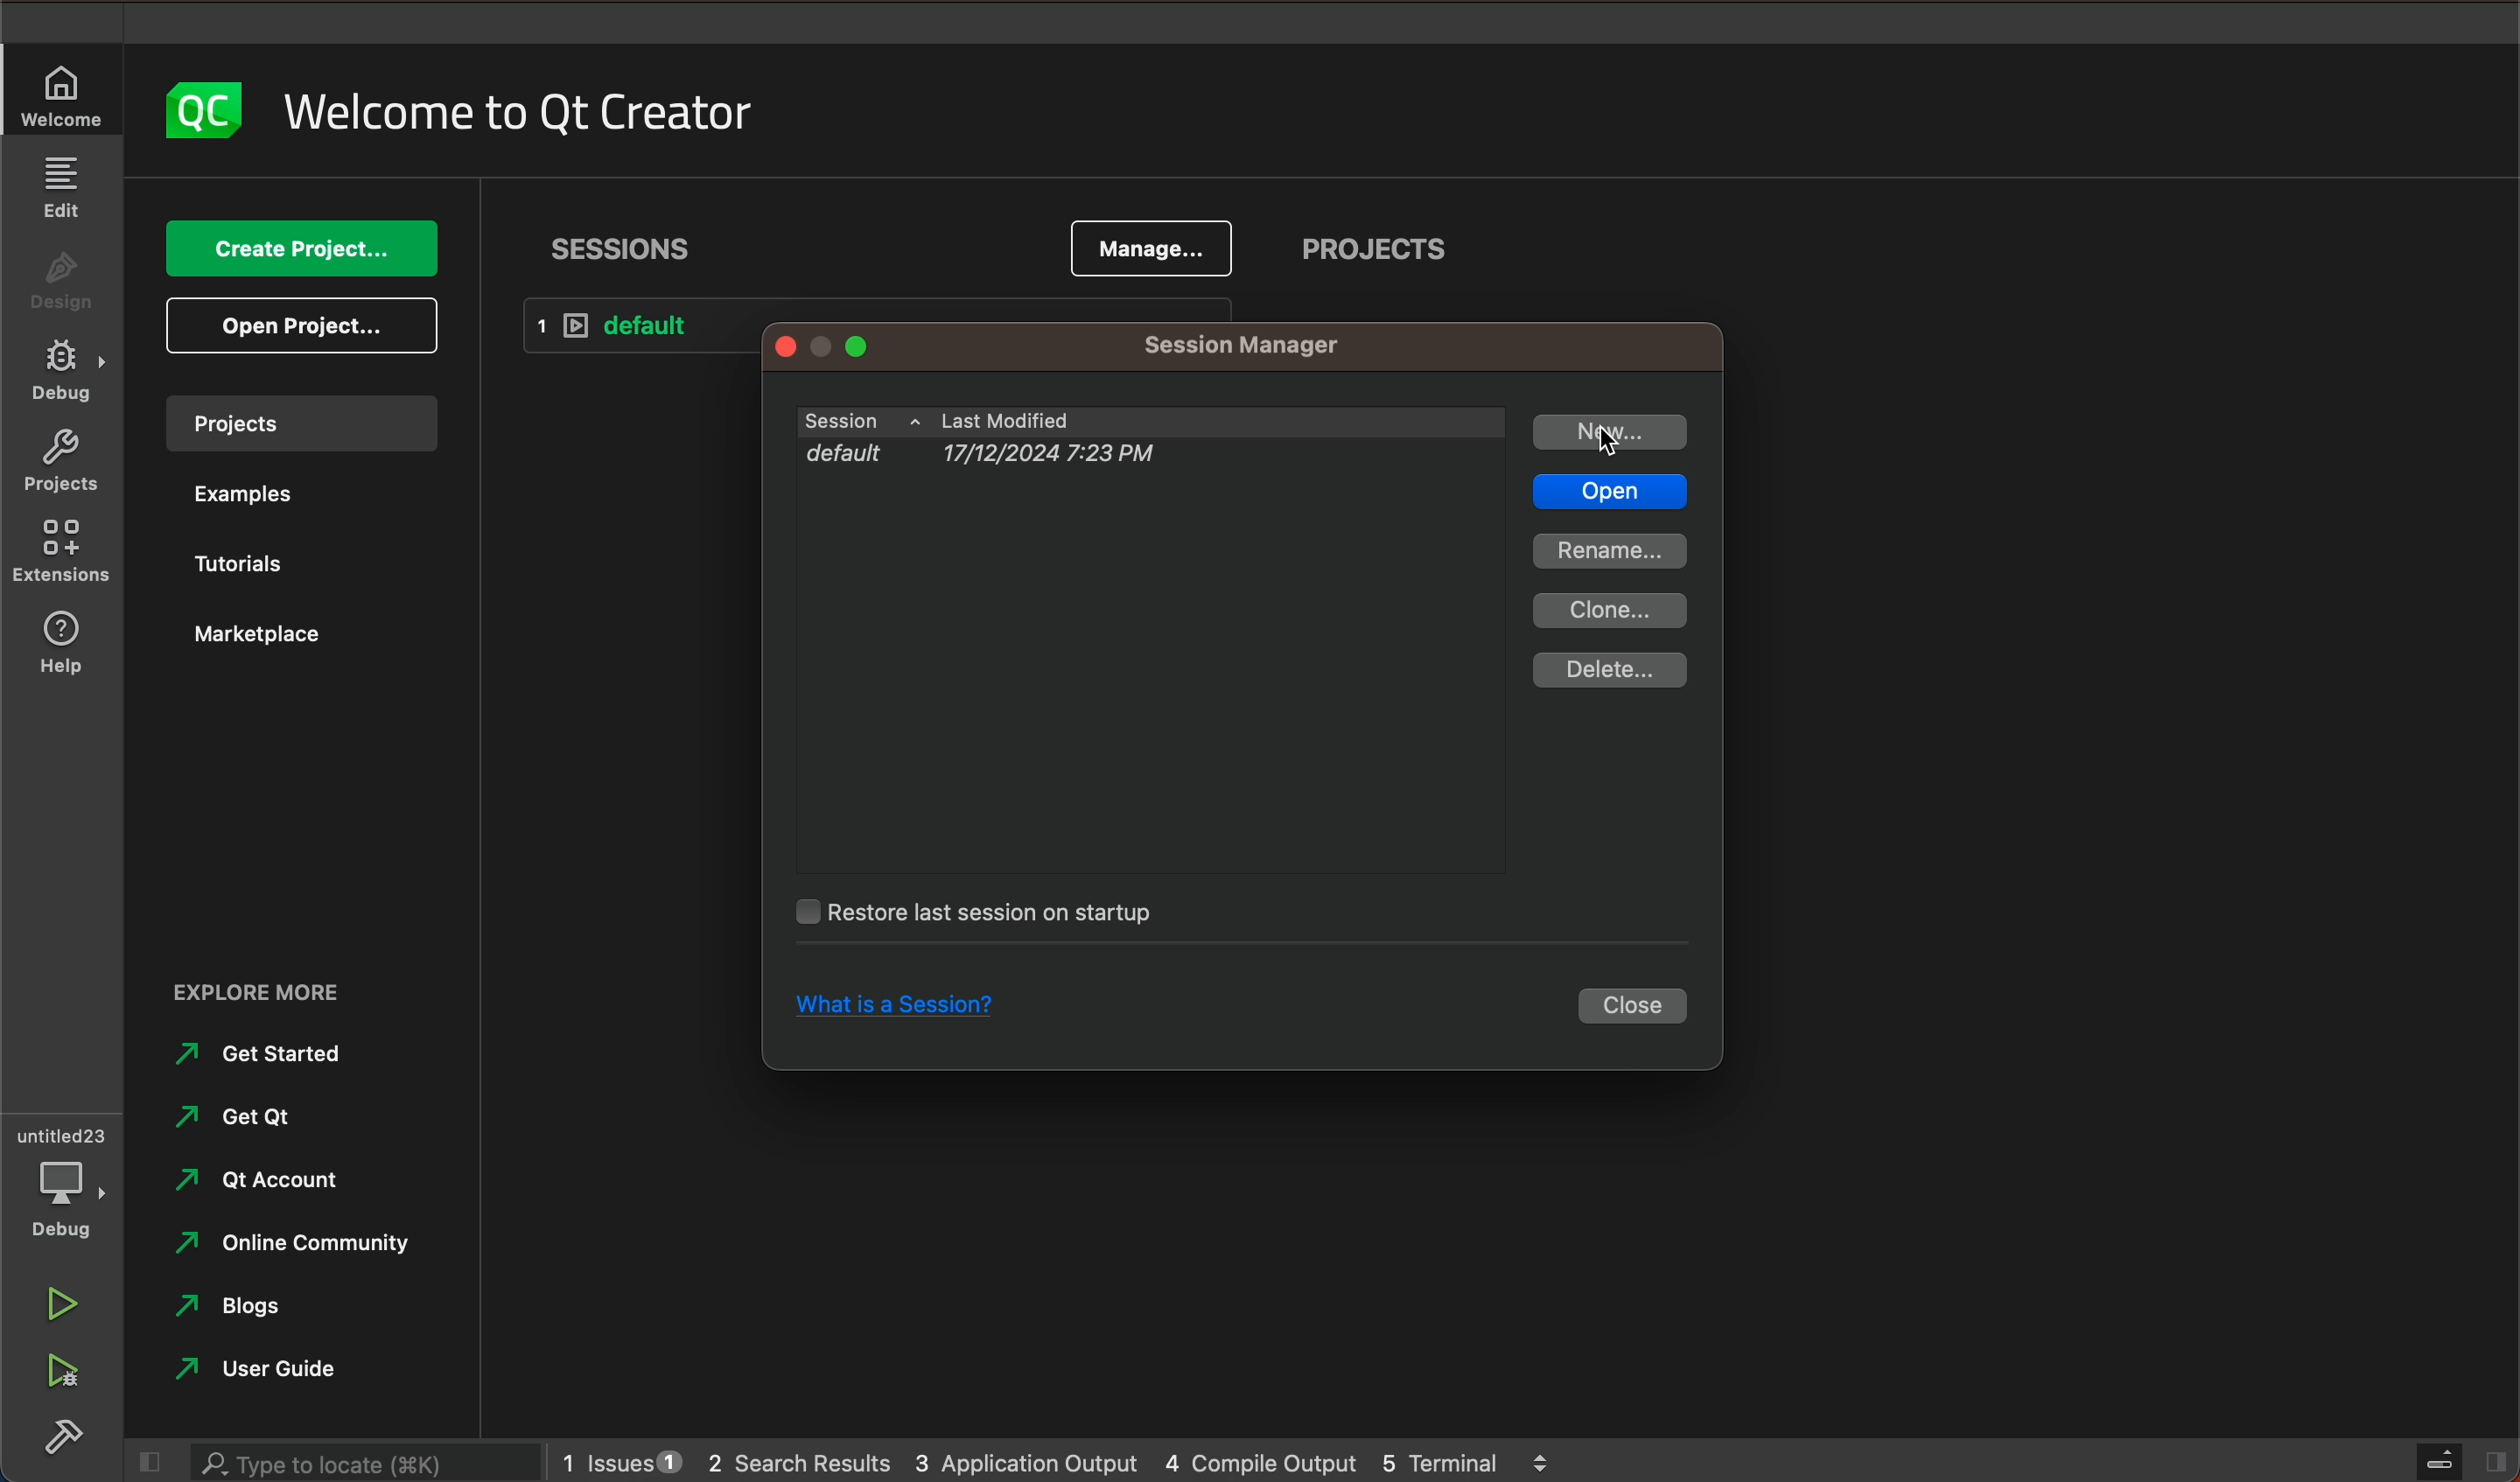 This screenshot has width=2520, height=1482. Describe the element at coordinates (64, 97) in the screenshot. I see `welcome` at that location.